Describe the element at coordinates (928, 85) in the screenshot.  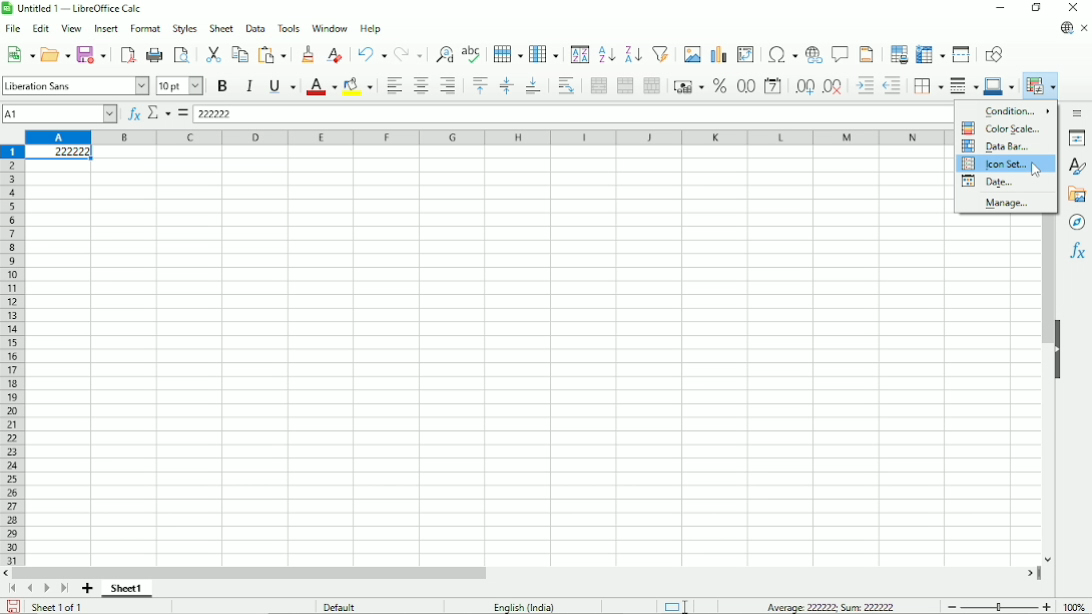
I see `Borders` at that location.